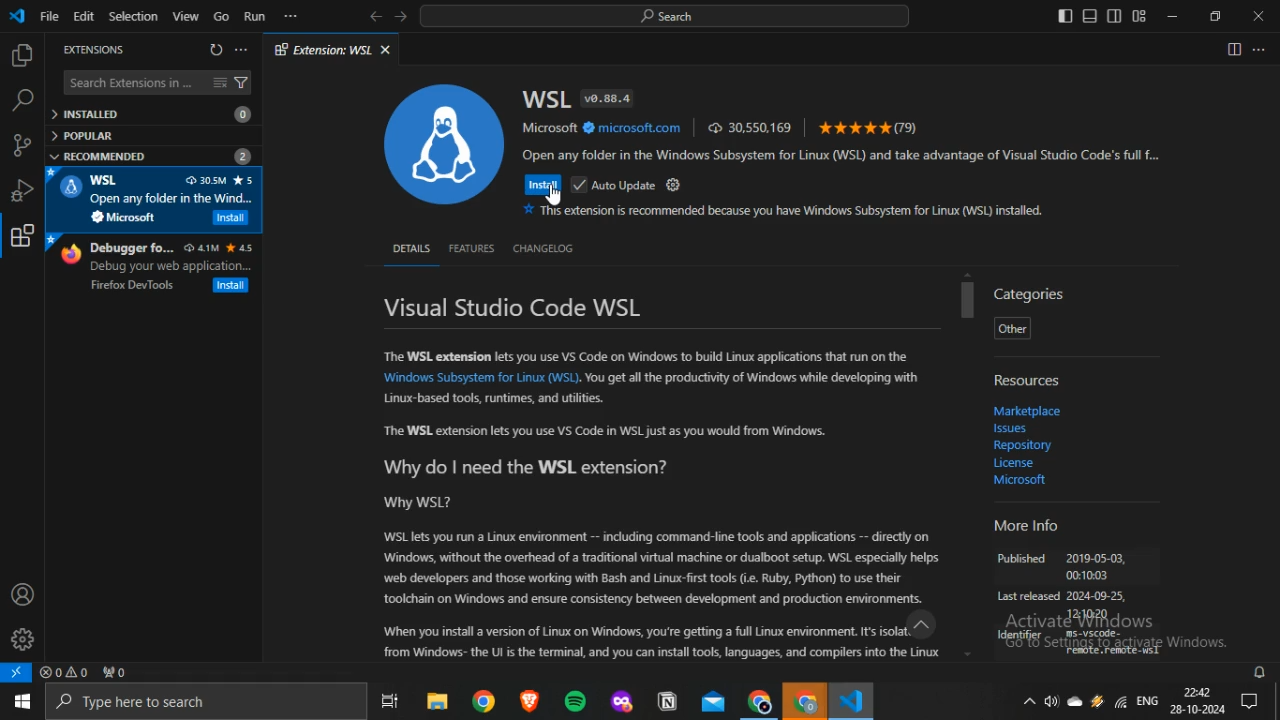 This screenshot has width=1280, height=720. I want to click on RECOMMENDED, so click(152, 156).